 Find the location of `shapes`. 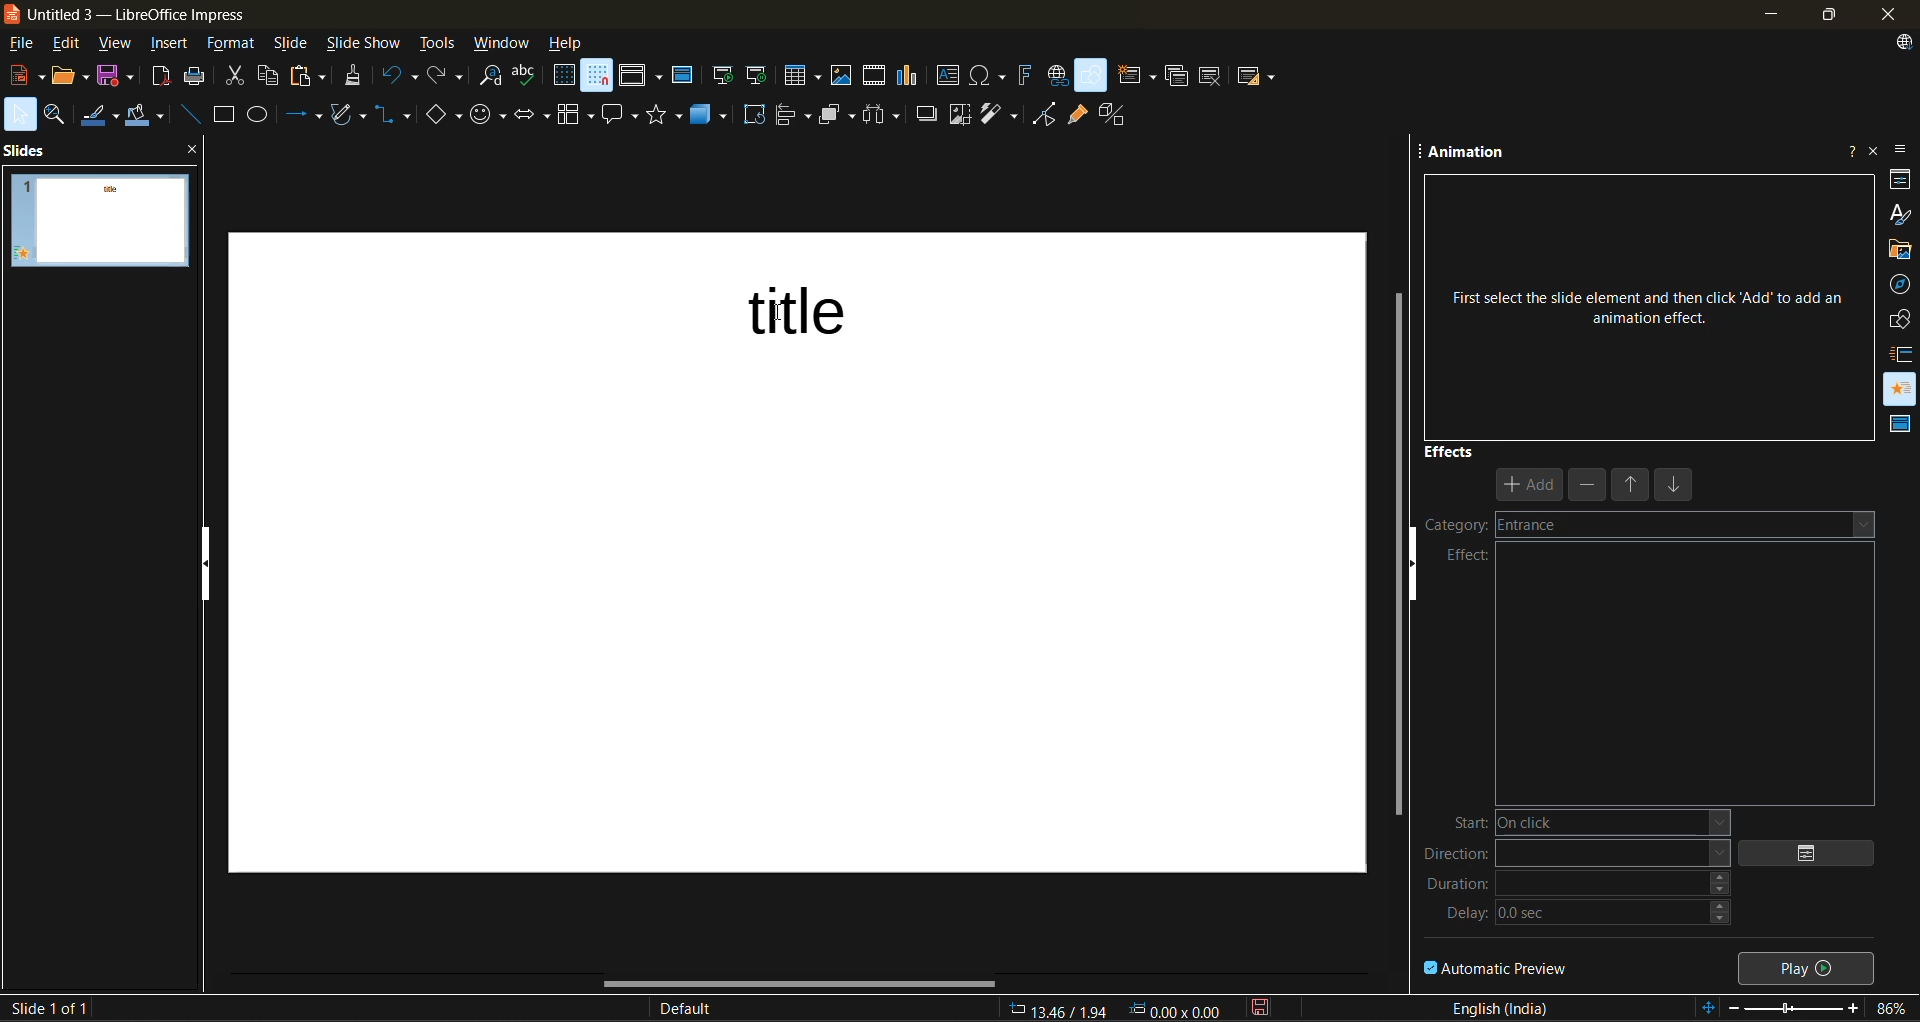

shapes is located at coordinates (1902, 319).